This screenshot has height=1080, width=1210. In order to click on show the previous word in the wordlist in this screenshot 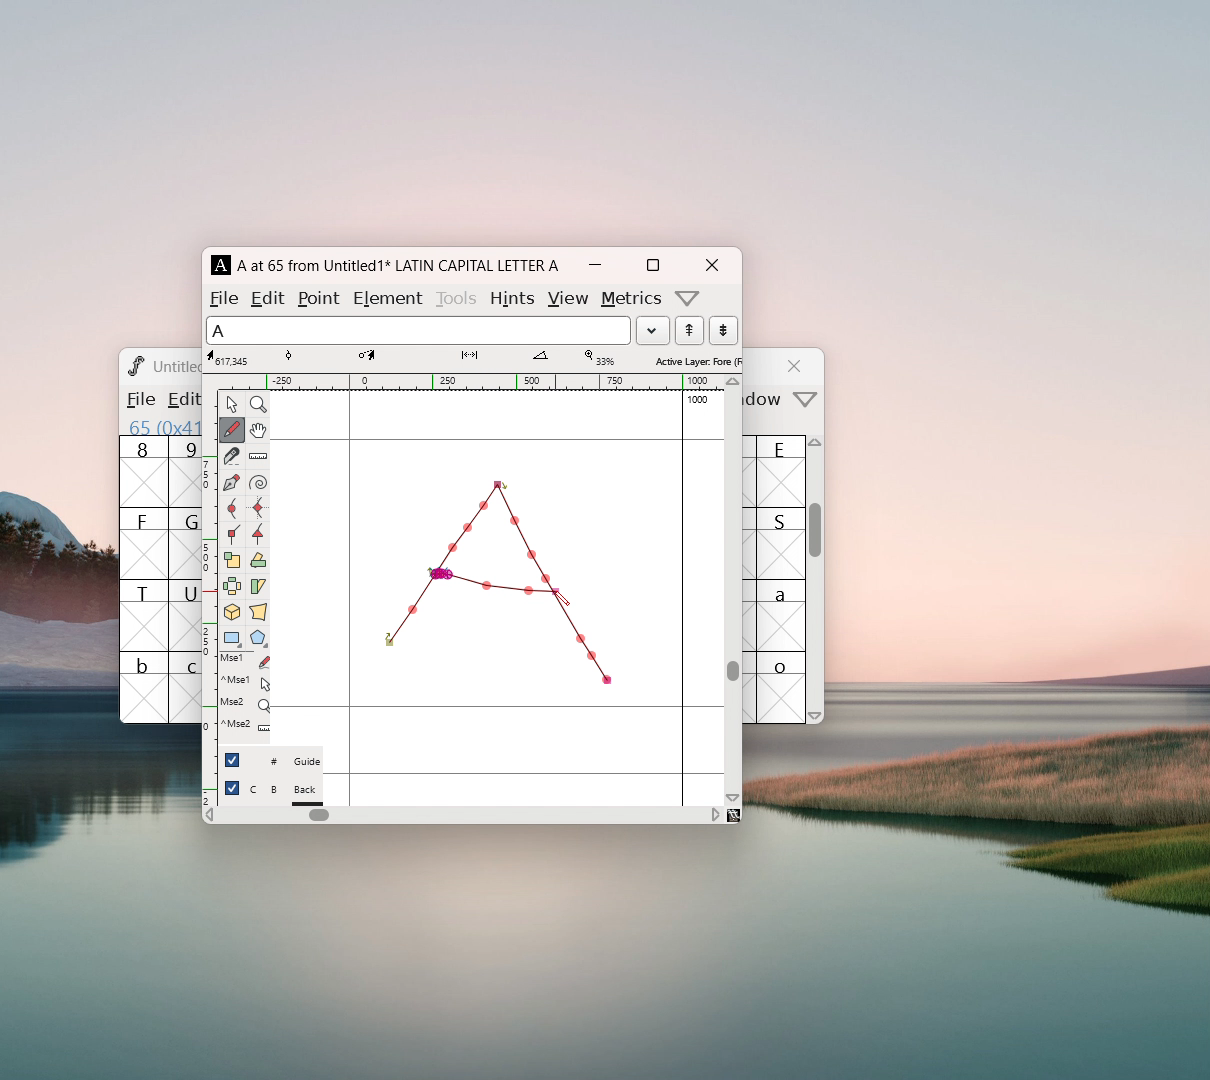, I will do `click(723, 330)`.